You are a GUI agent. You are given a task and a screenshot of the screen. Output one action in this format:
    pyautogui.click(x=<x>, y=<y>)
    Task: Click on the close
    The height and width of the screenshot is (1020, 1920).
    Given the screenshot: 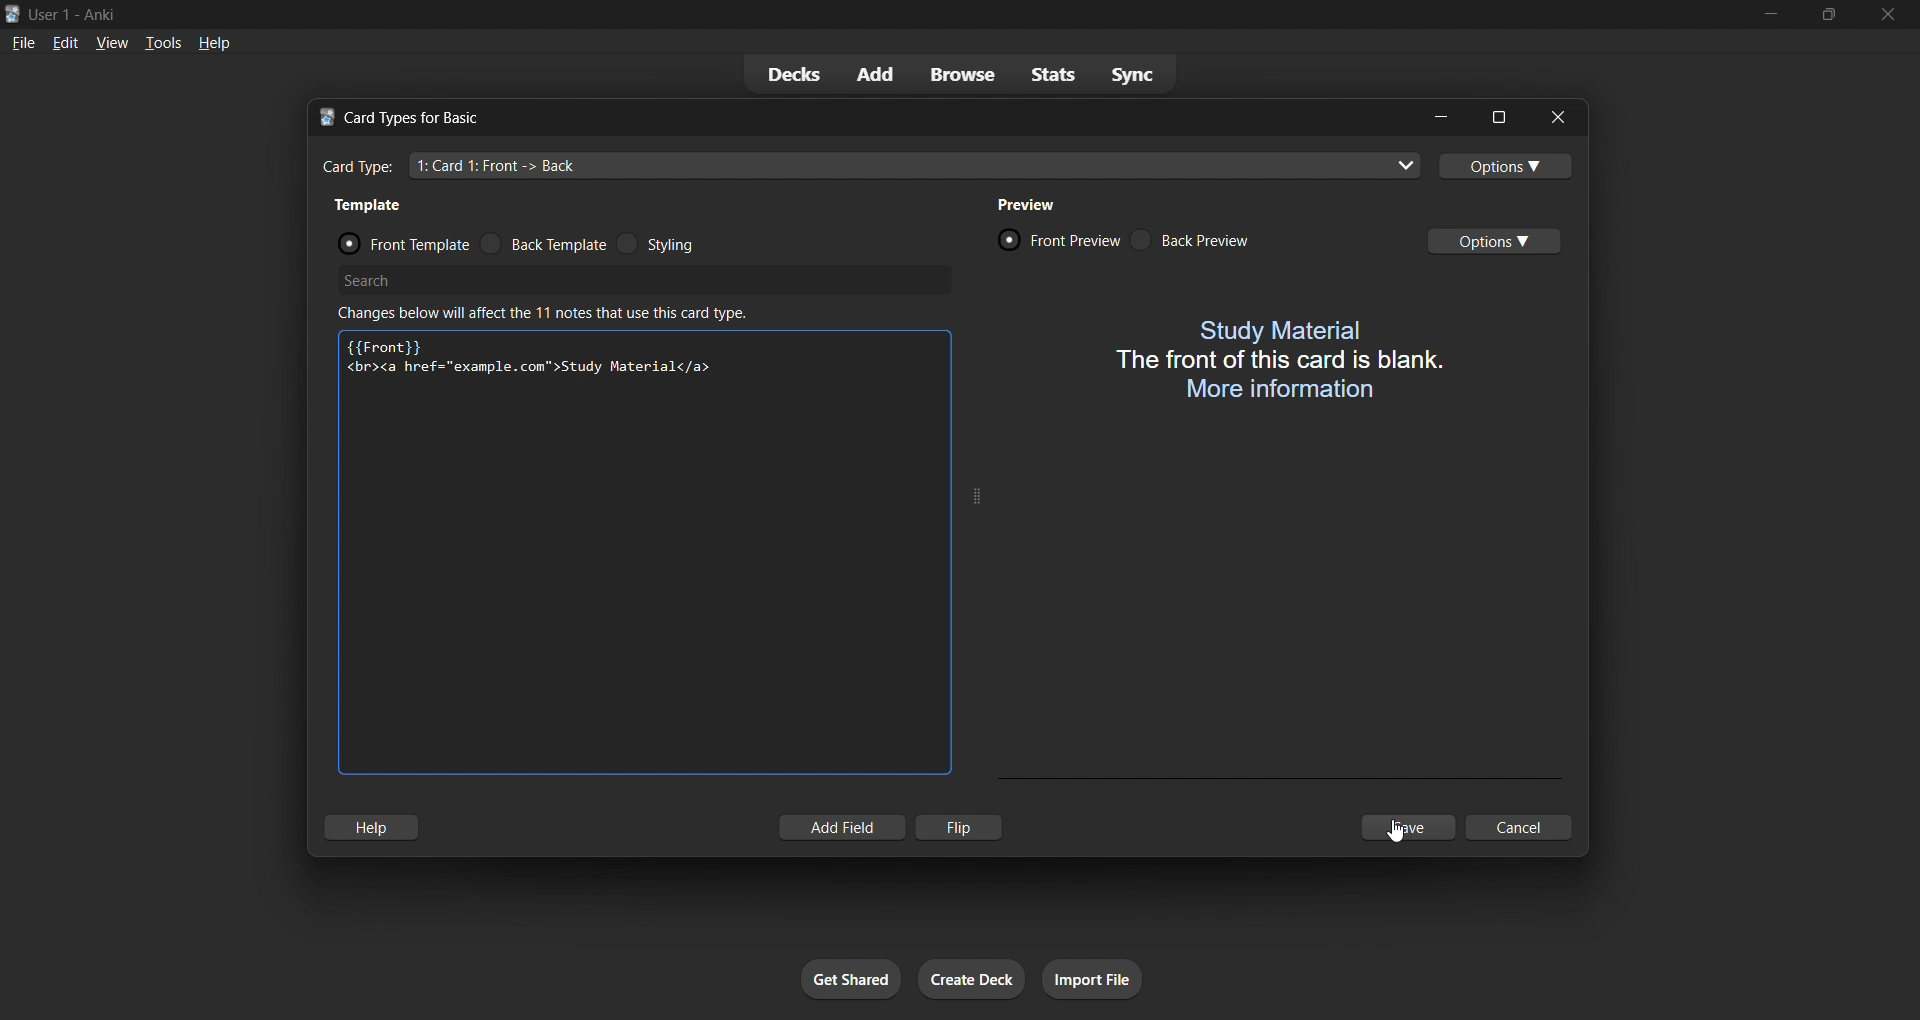 What is the action you would take?
    pyautogui.click(x=1553, y=117)
    